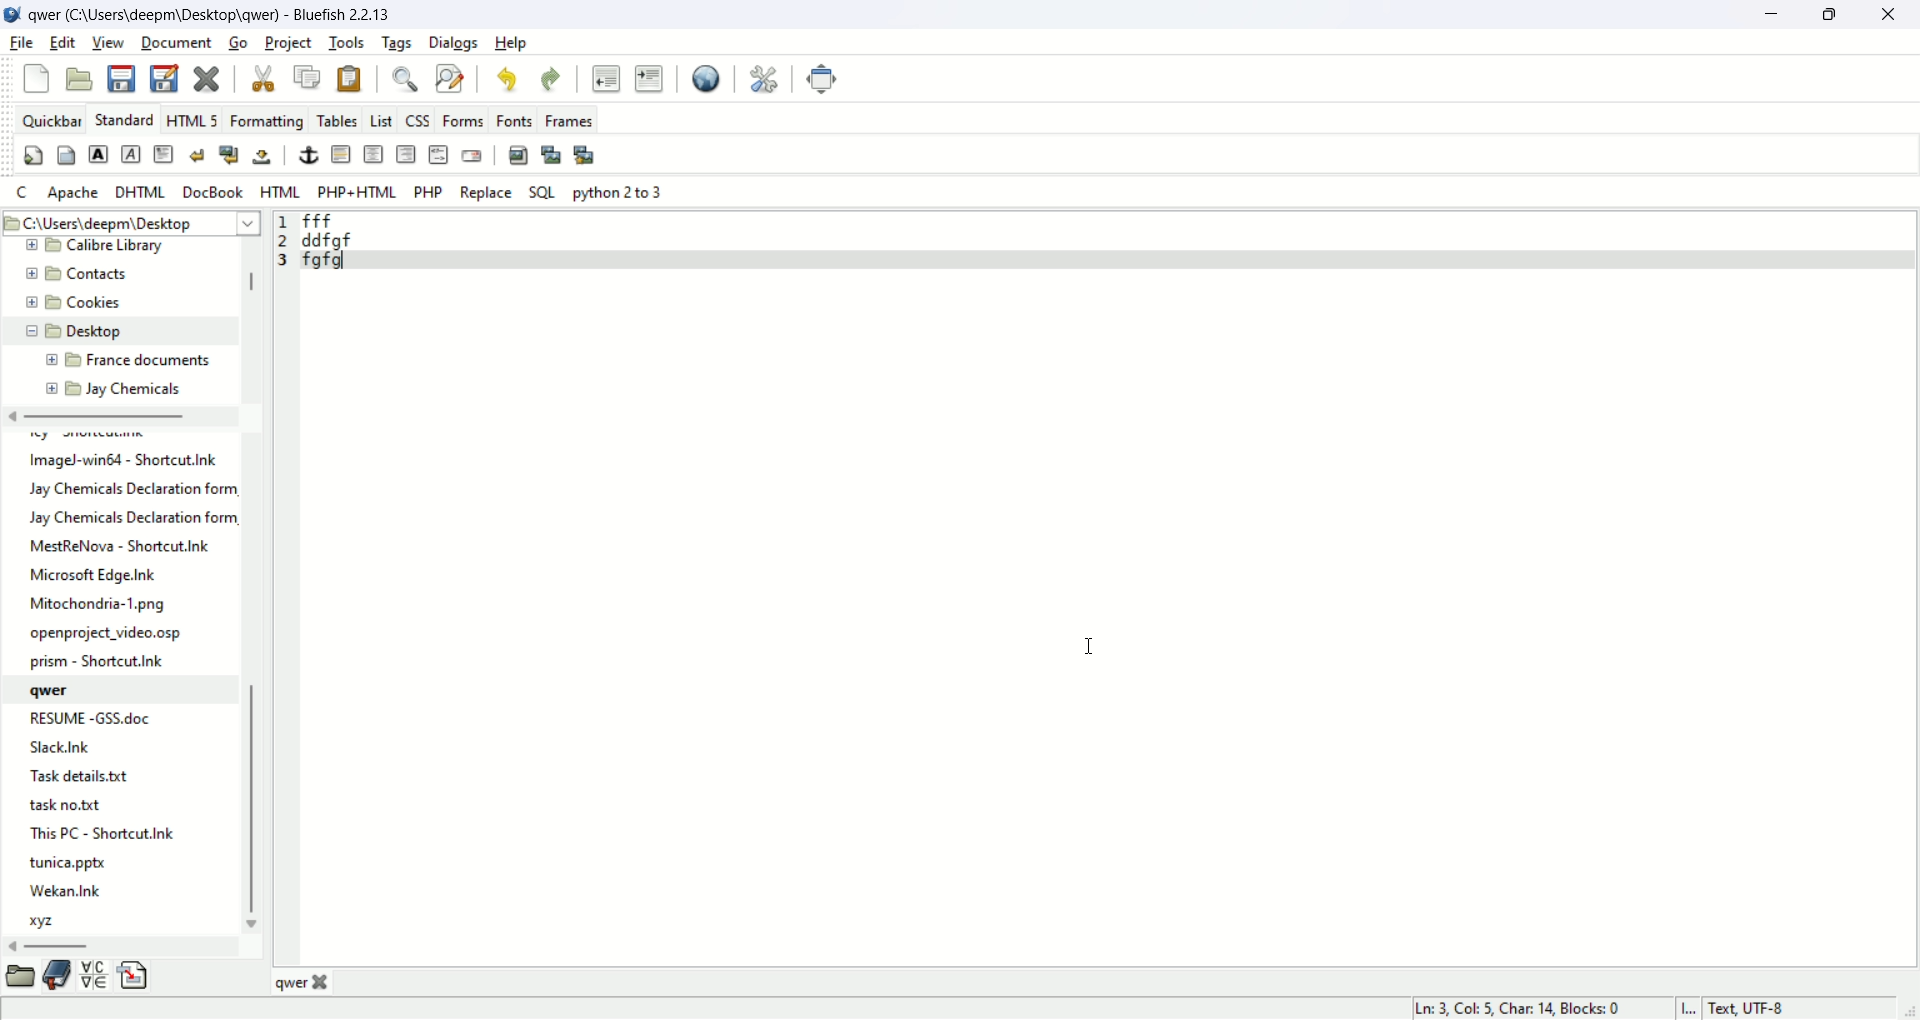 This screenshot has width=1920, height=1020. What do you see at coordinates (1690, 1007) in the screenshot?
I see `I` at bounding box center [1690, 1007].